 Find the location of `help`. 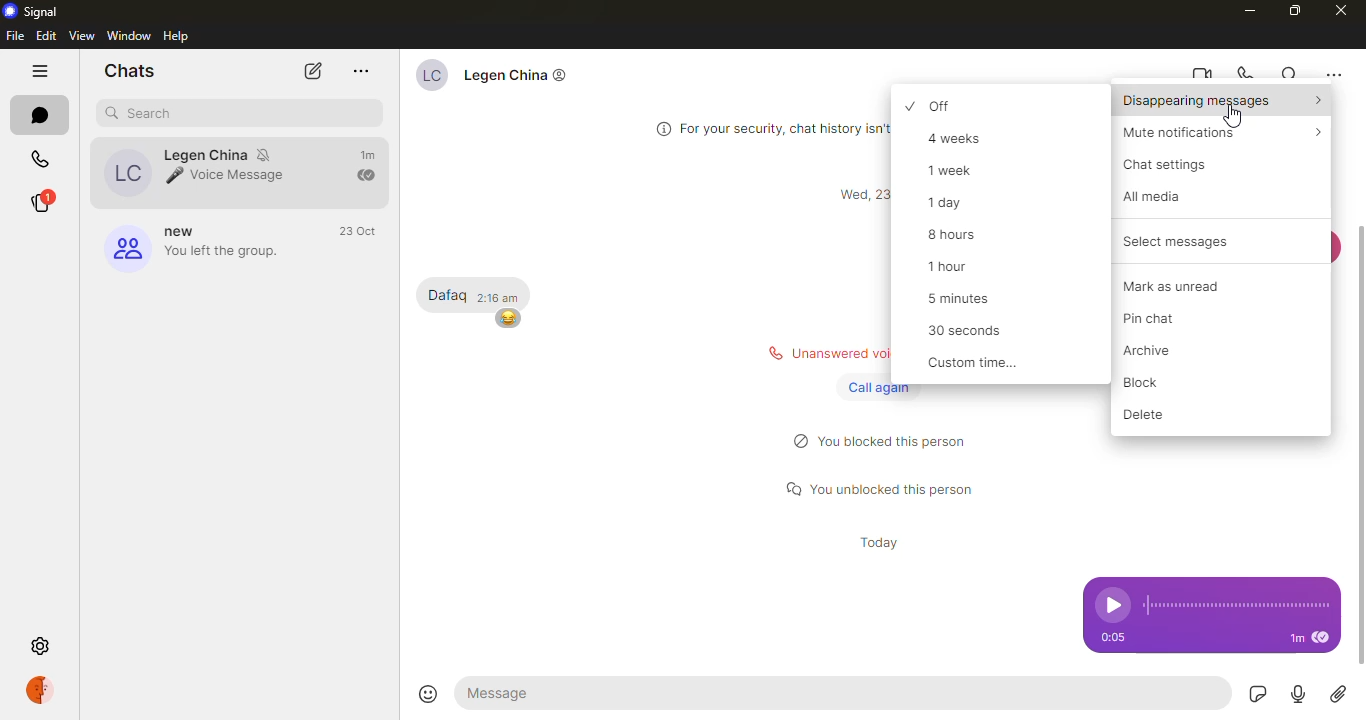

help is located at coordinates (178, 36).